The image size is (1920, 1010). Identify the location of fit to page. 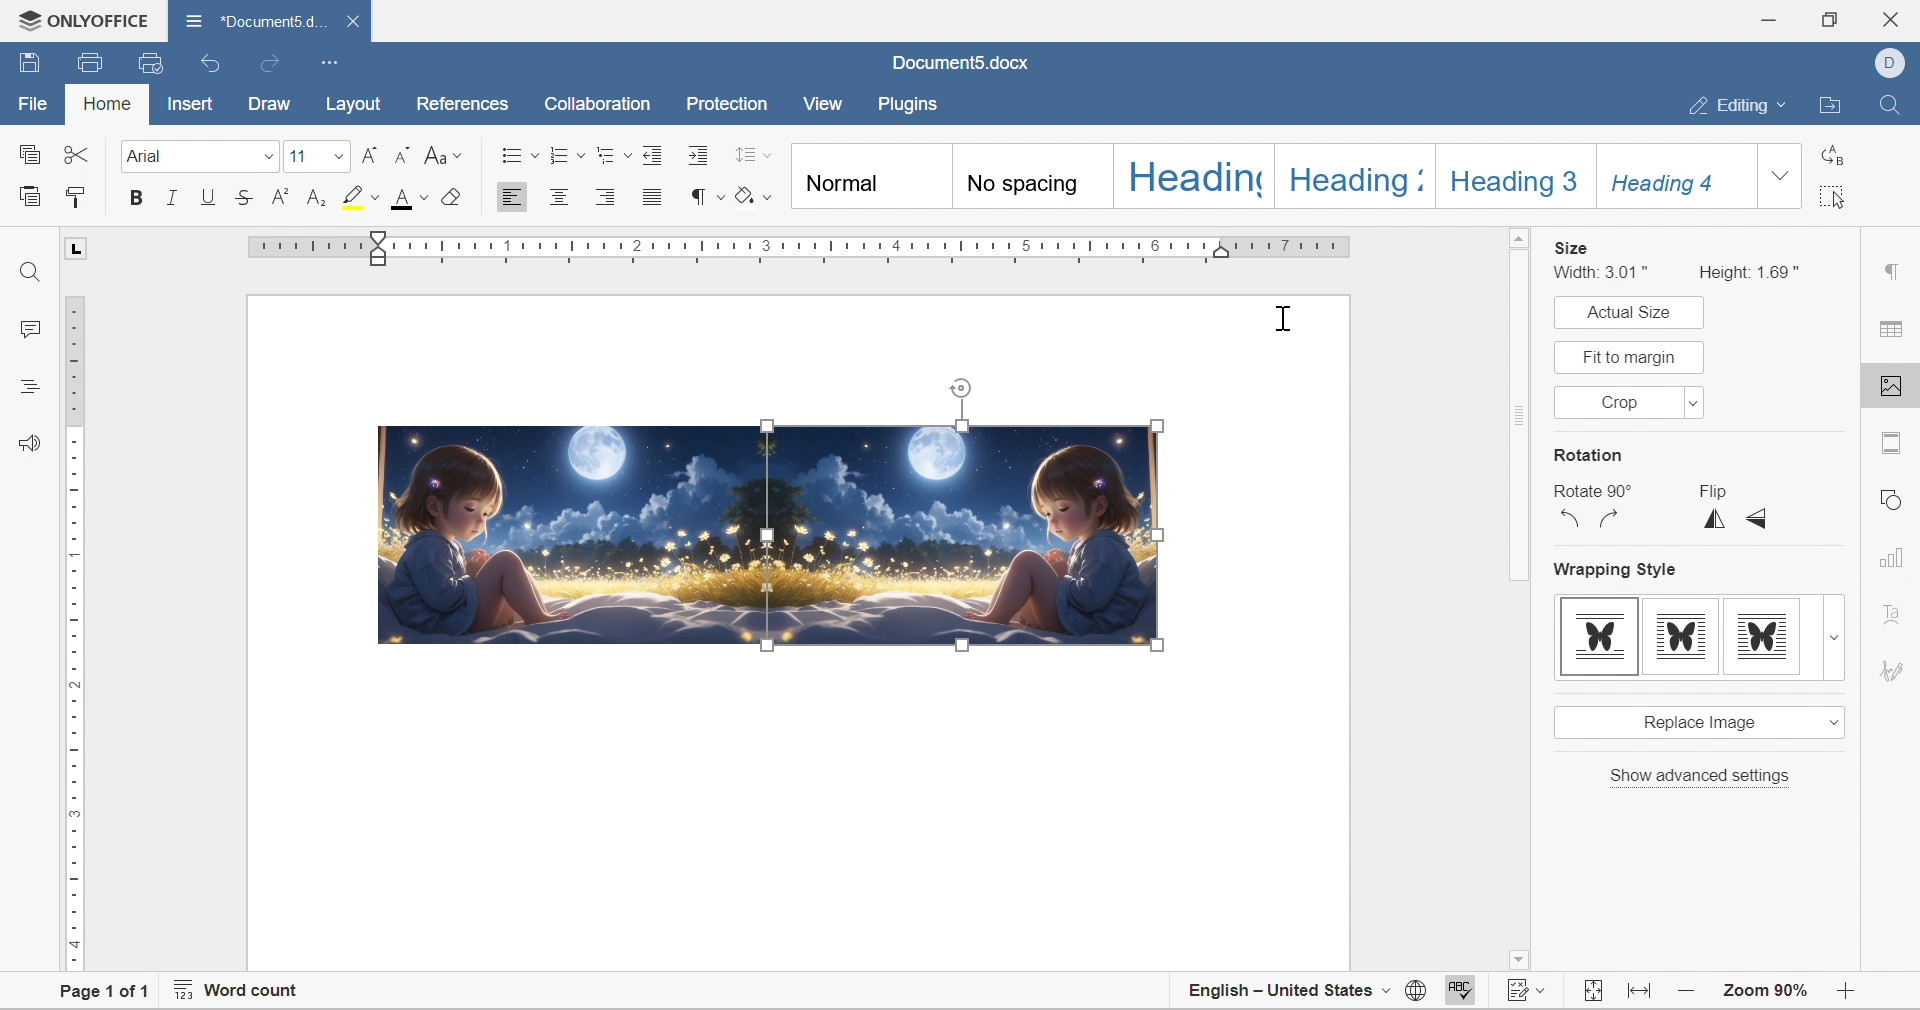
(1594, 991).